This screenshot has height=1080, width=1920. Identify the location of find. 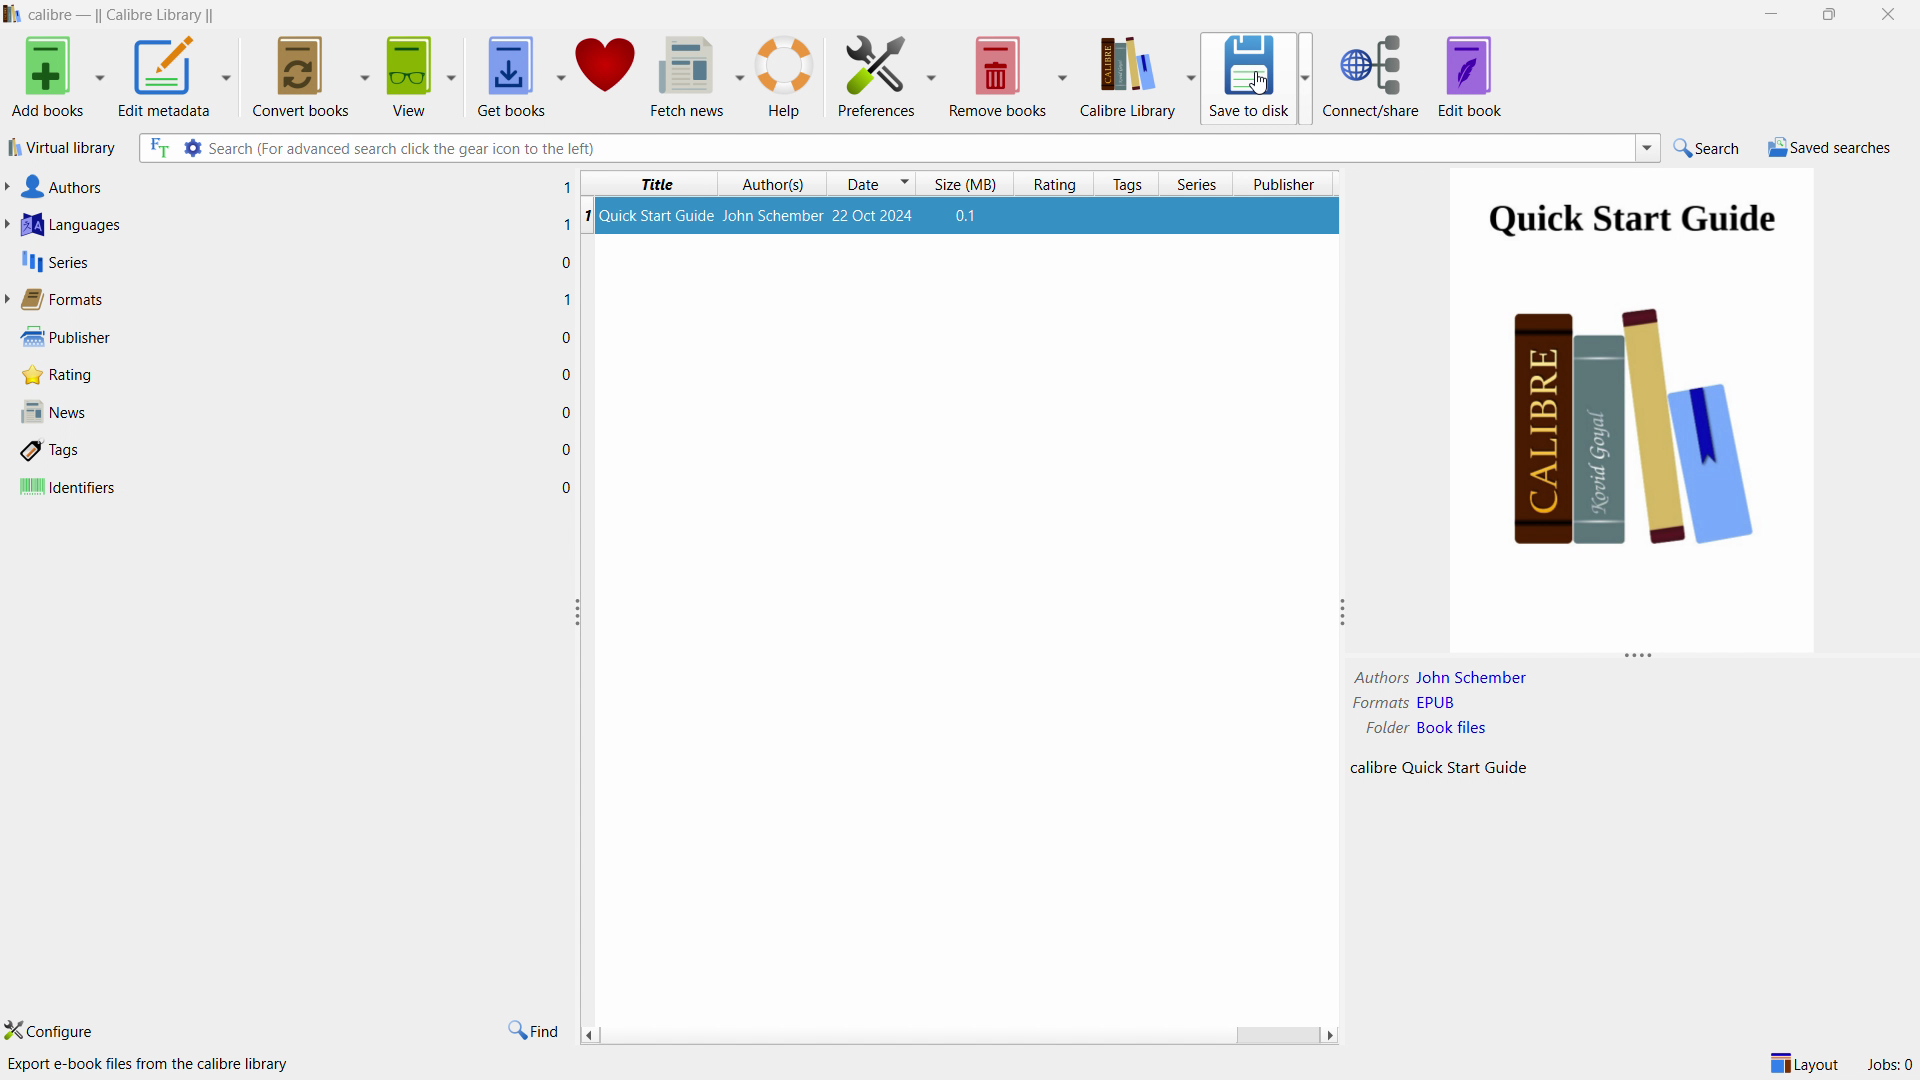
(532, 1030).